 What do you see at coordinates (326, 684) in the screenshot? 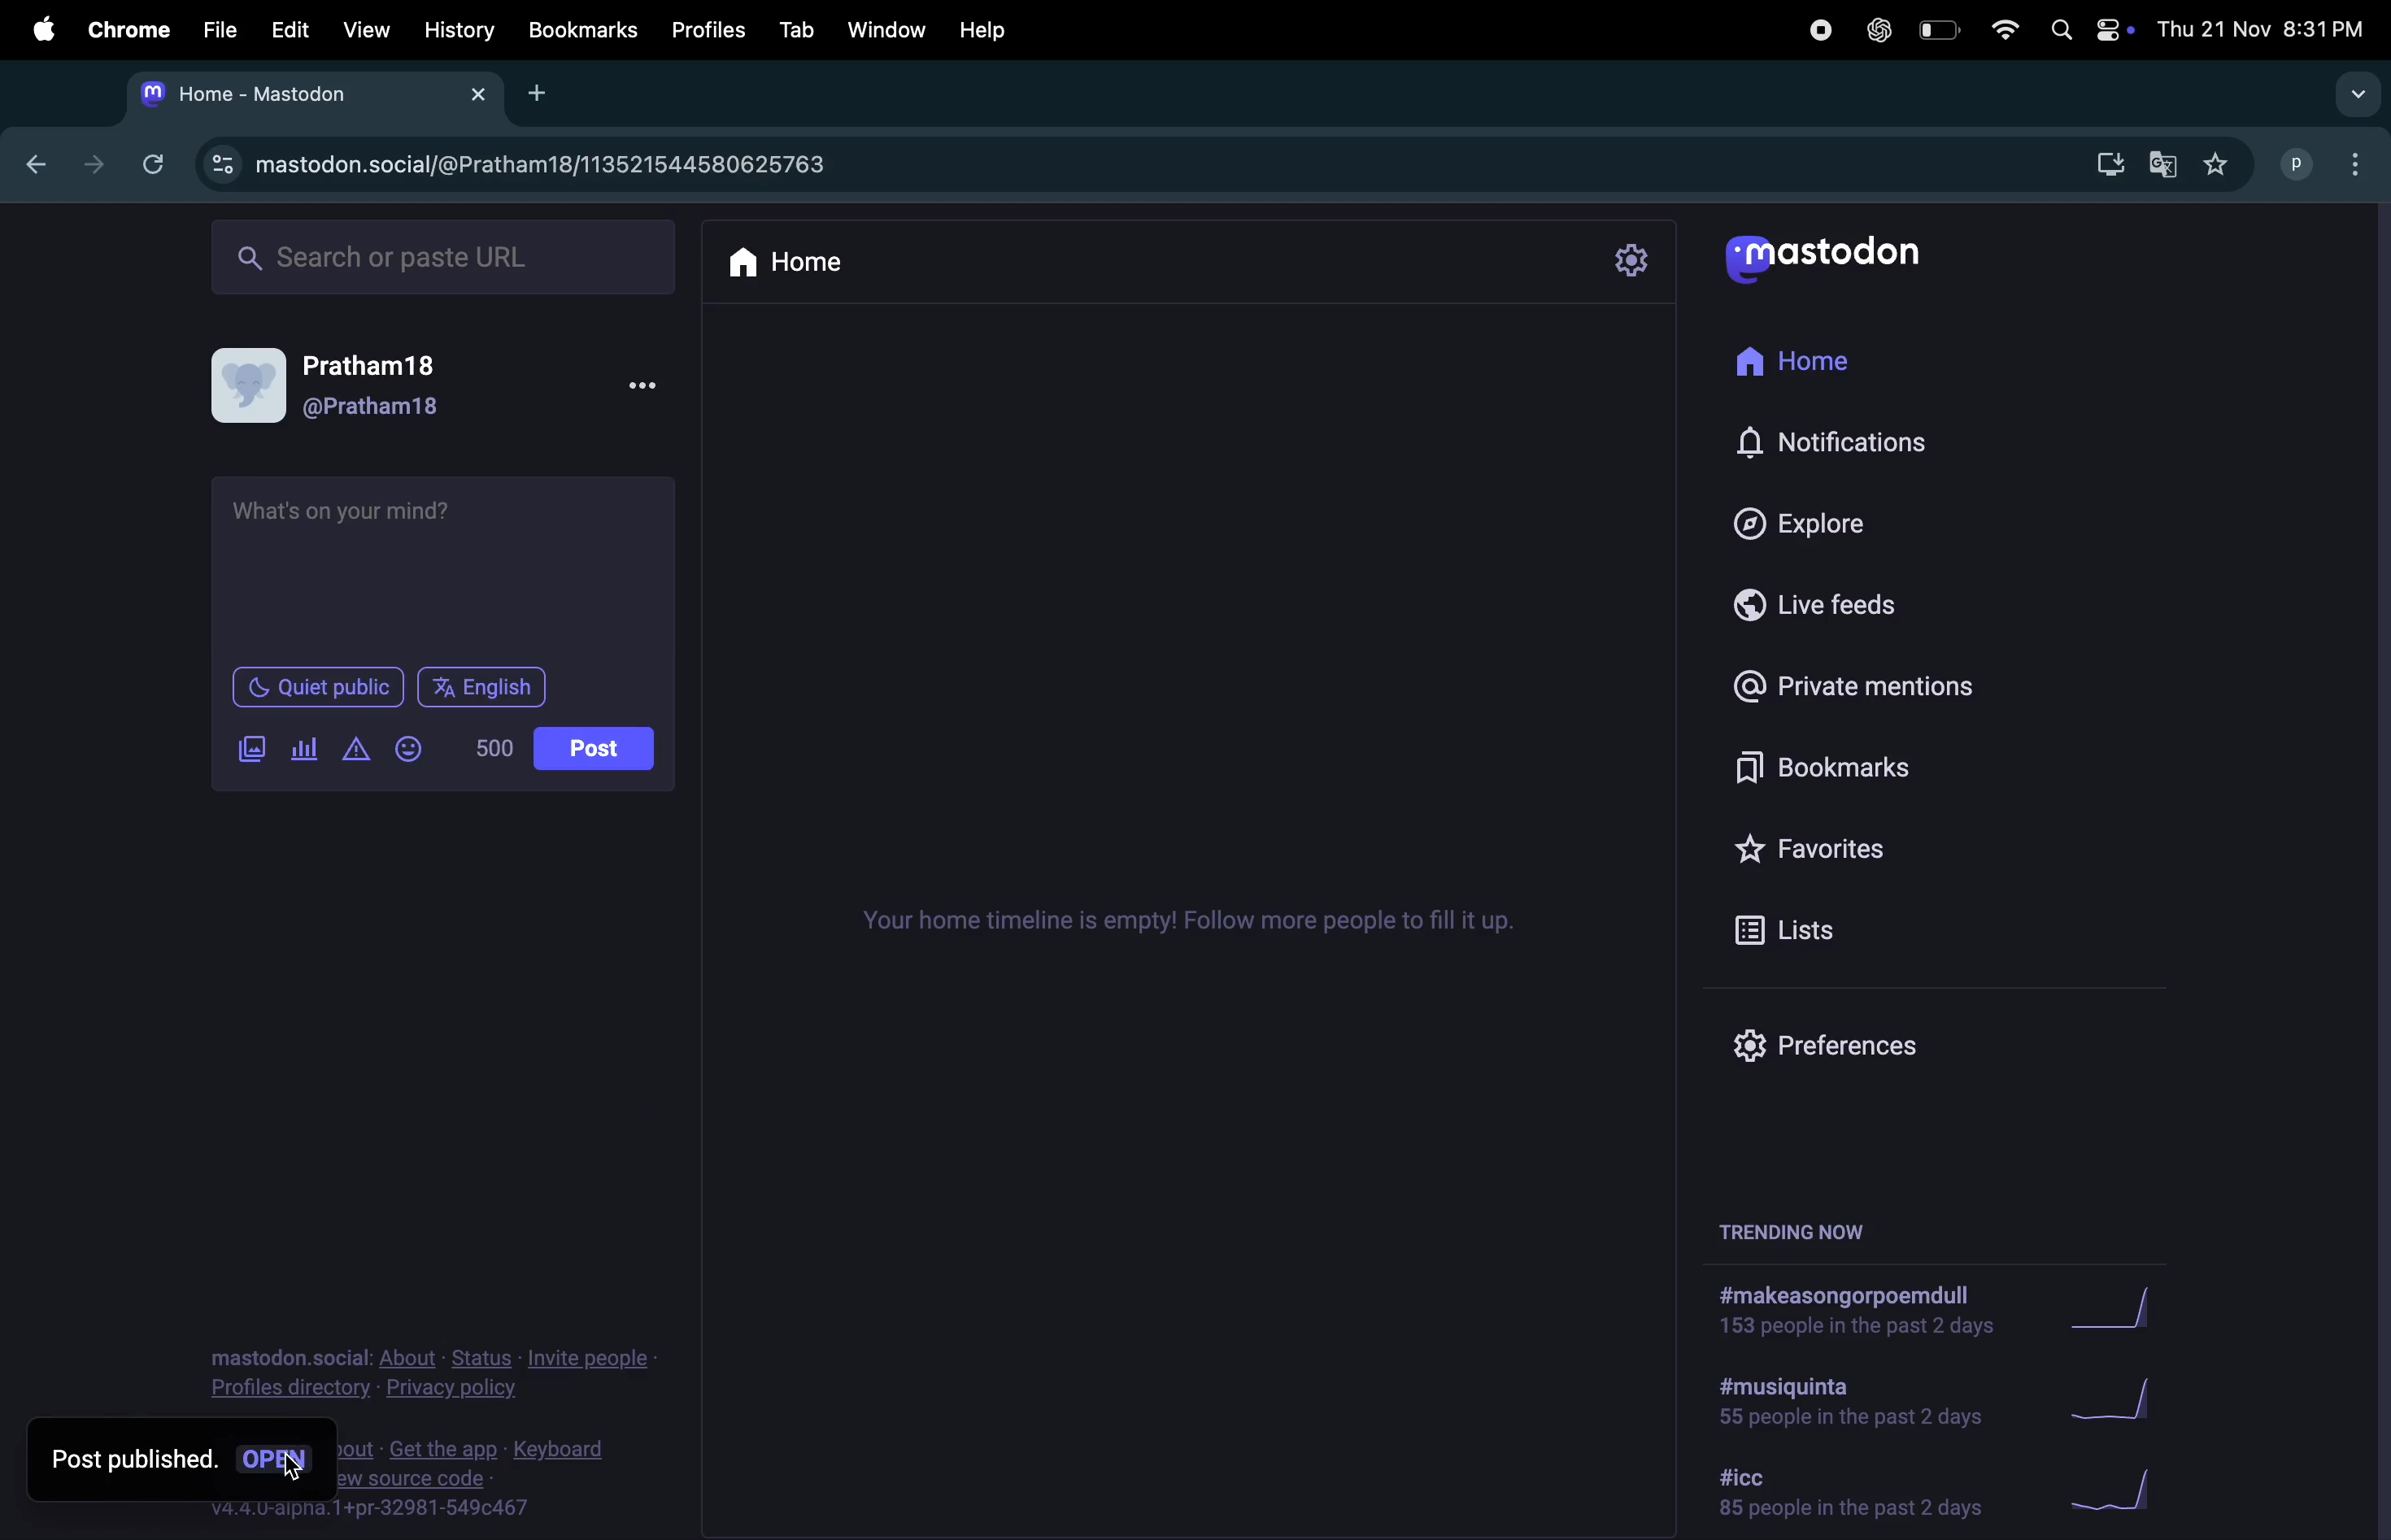
I see `quiet place` at bounding box center [326, 684].